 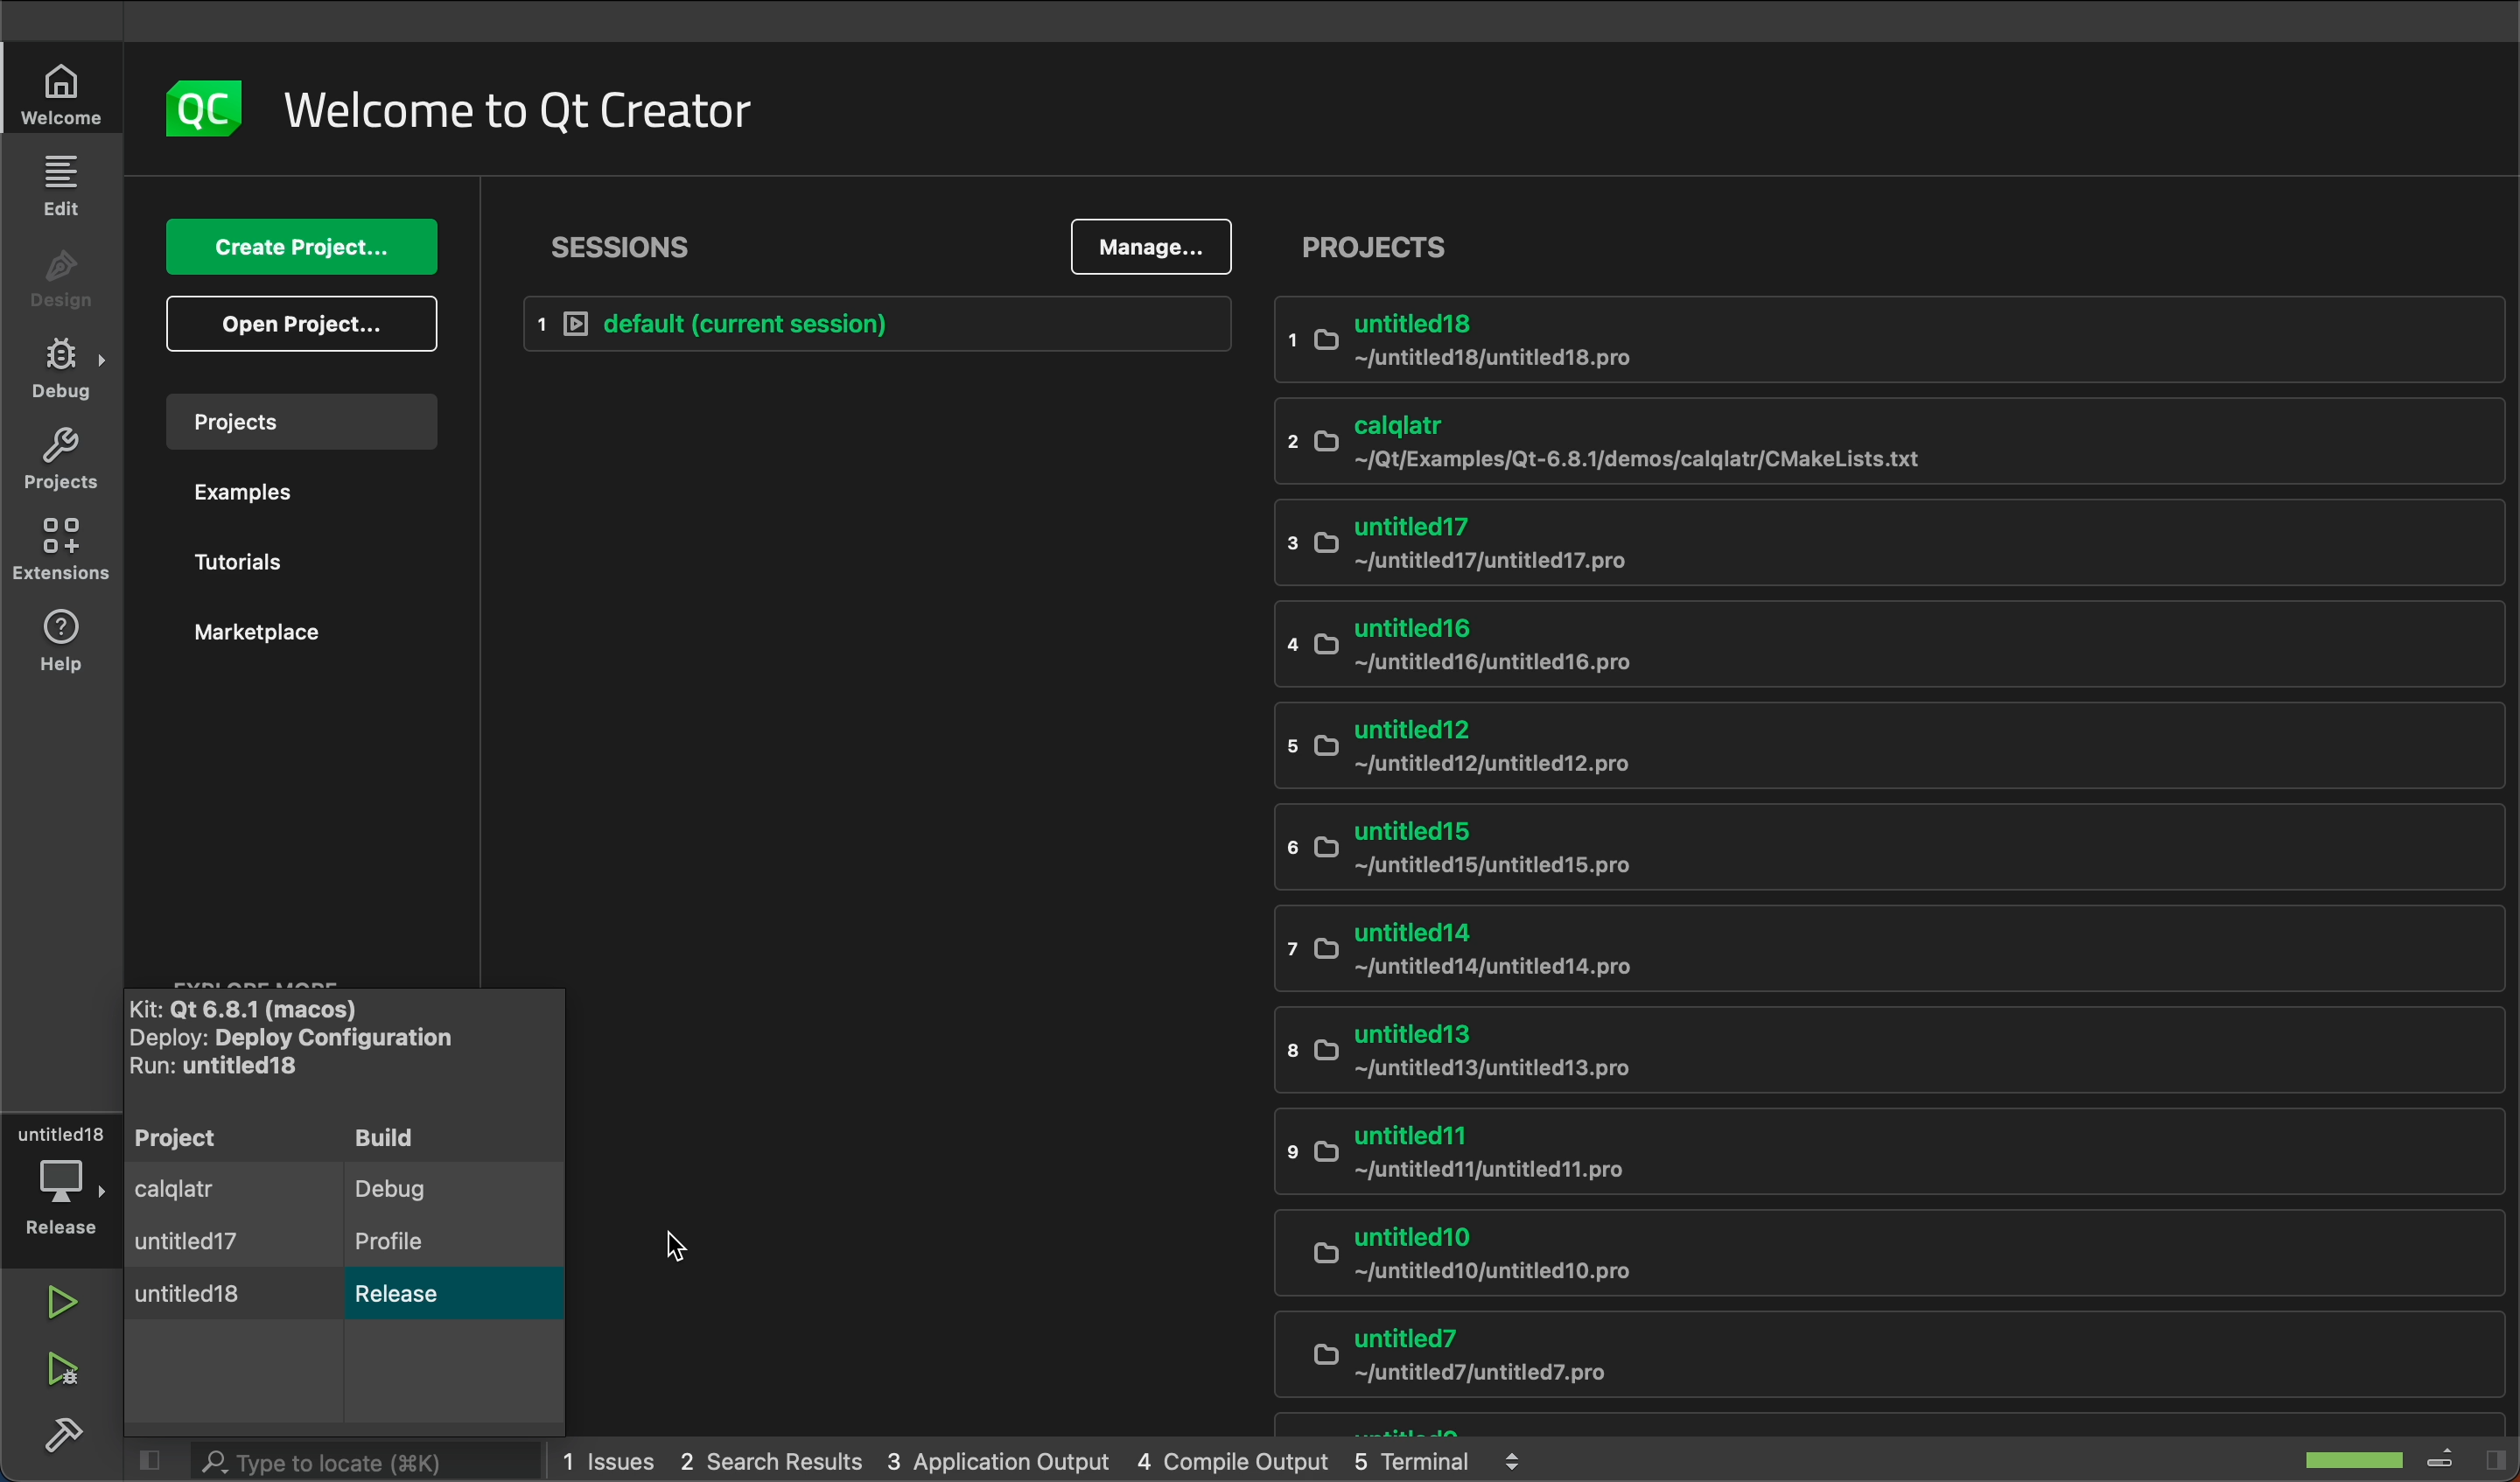 I want to click on Current session, so click(x=883, y=324).